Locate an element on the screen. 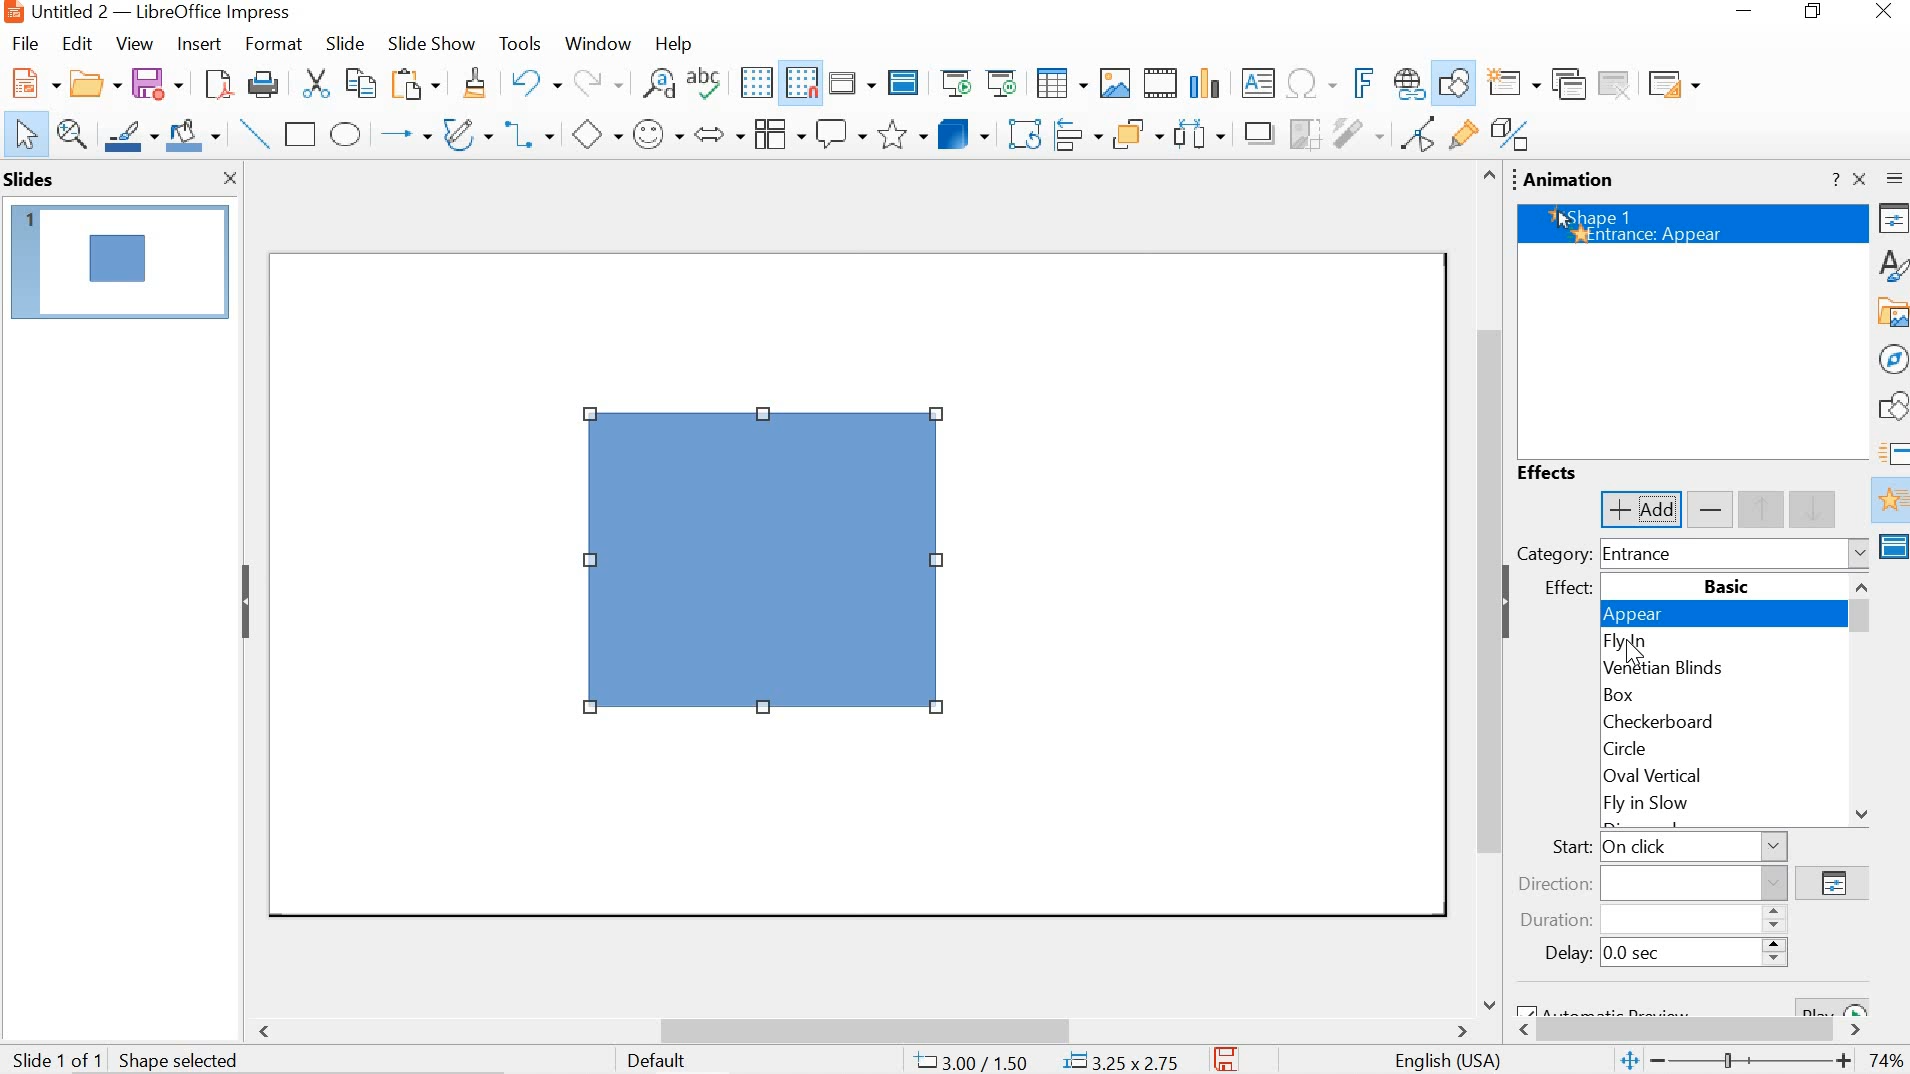 The image size is (1910, 1074). symbol shapes is located at coordinates (658, 136).